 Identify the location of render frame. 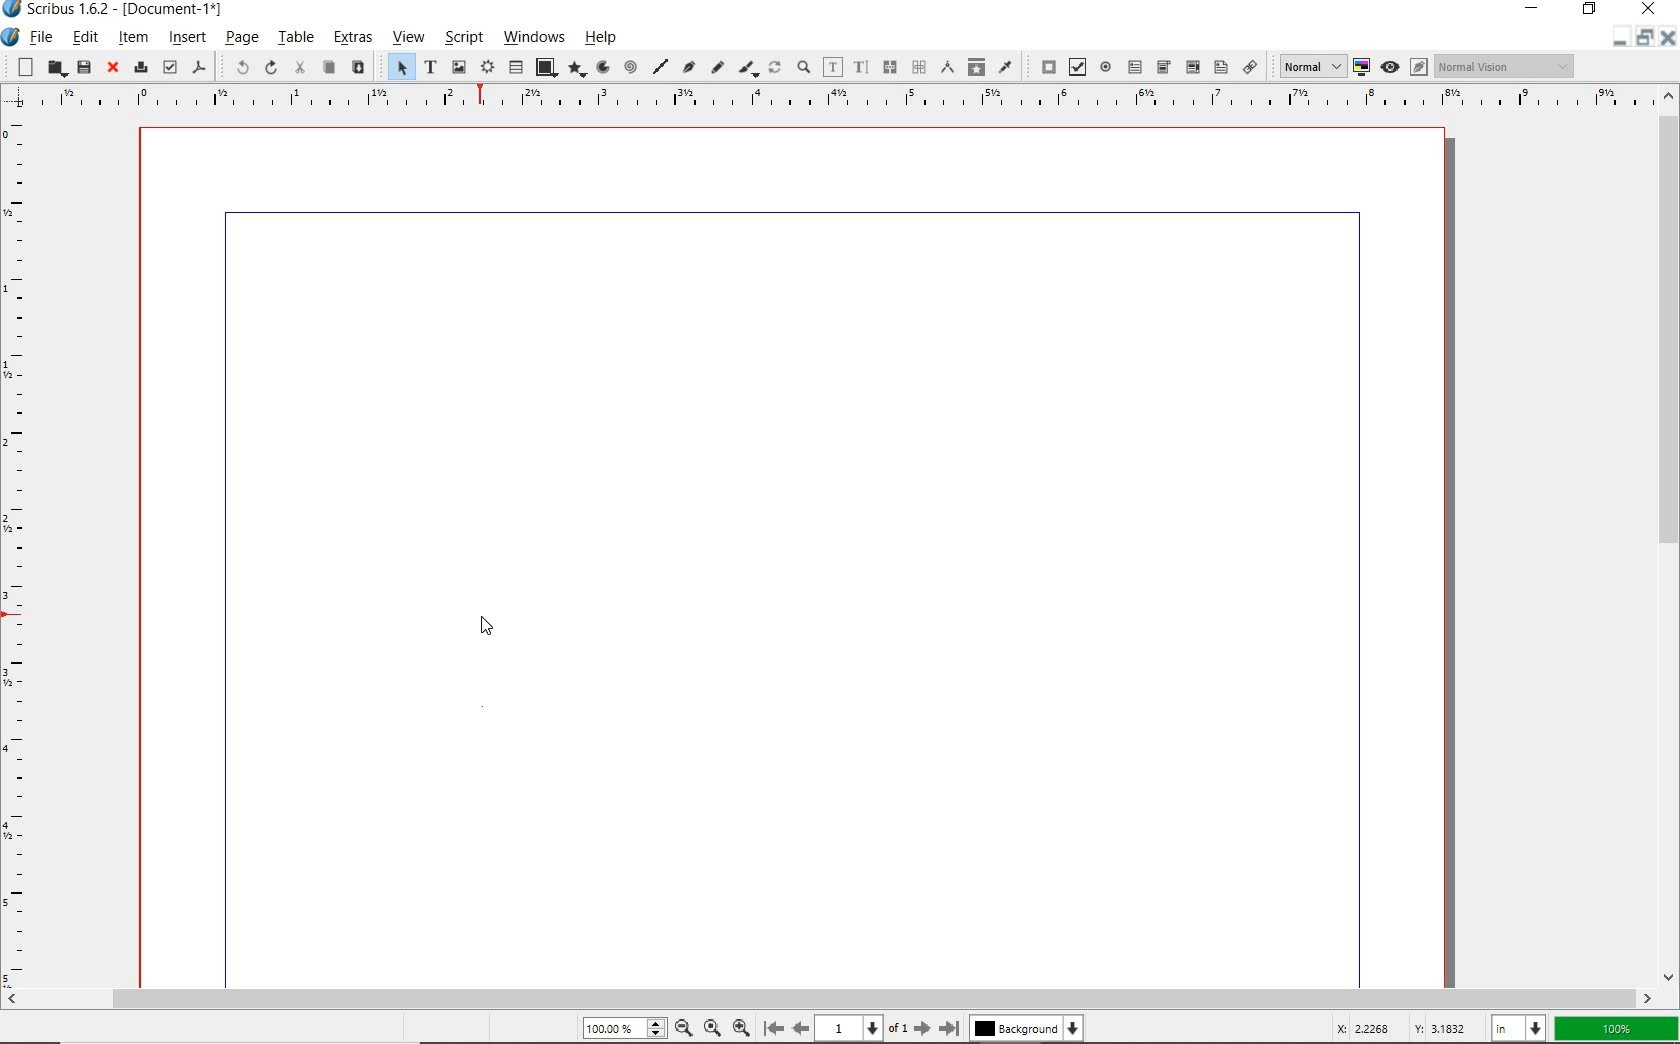
(487, 68).